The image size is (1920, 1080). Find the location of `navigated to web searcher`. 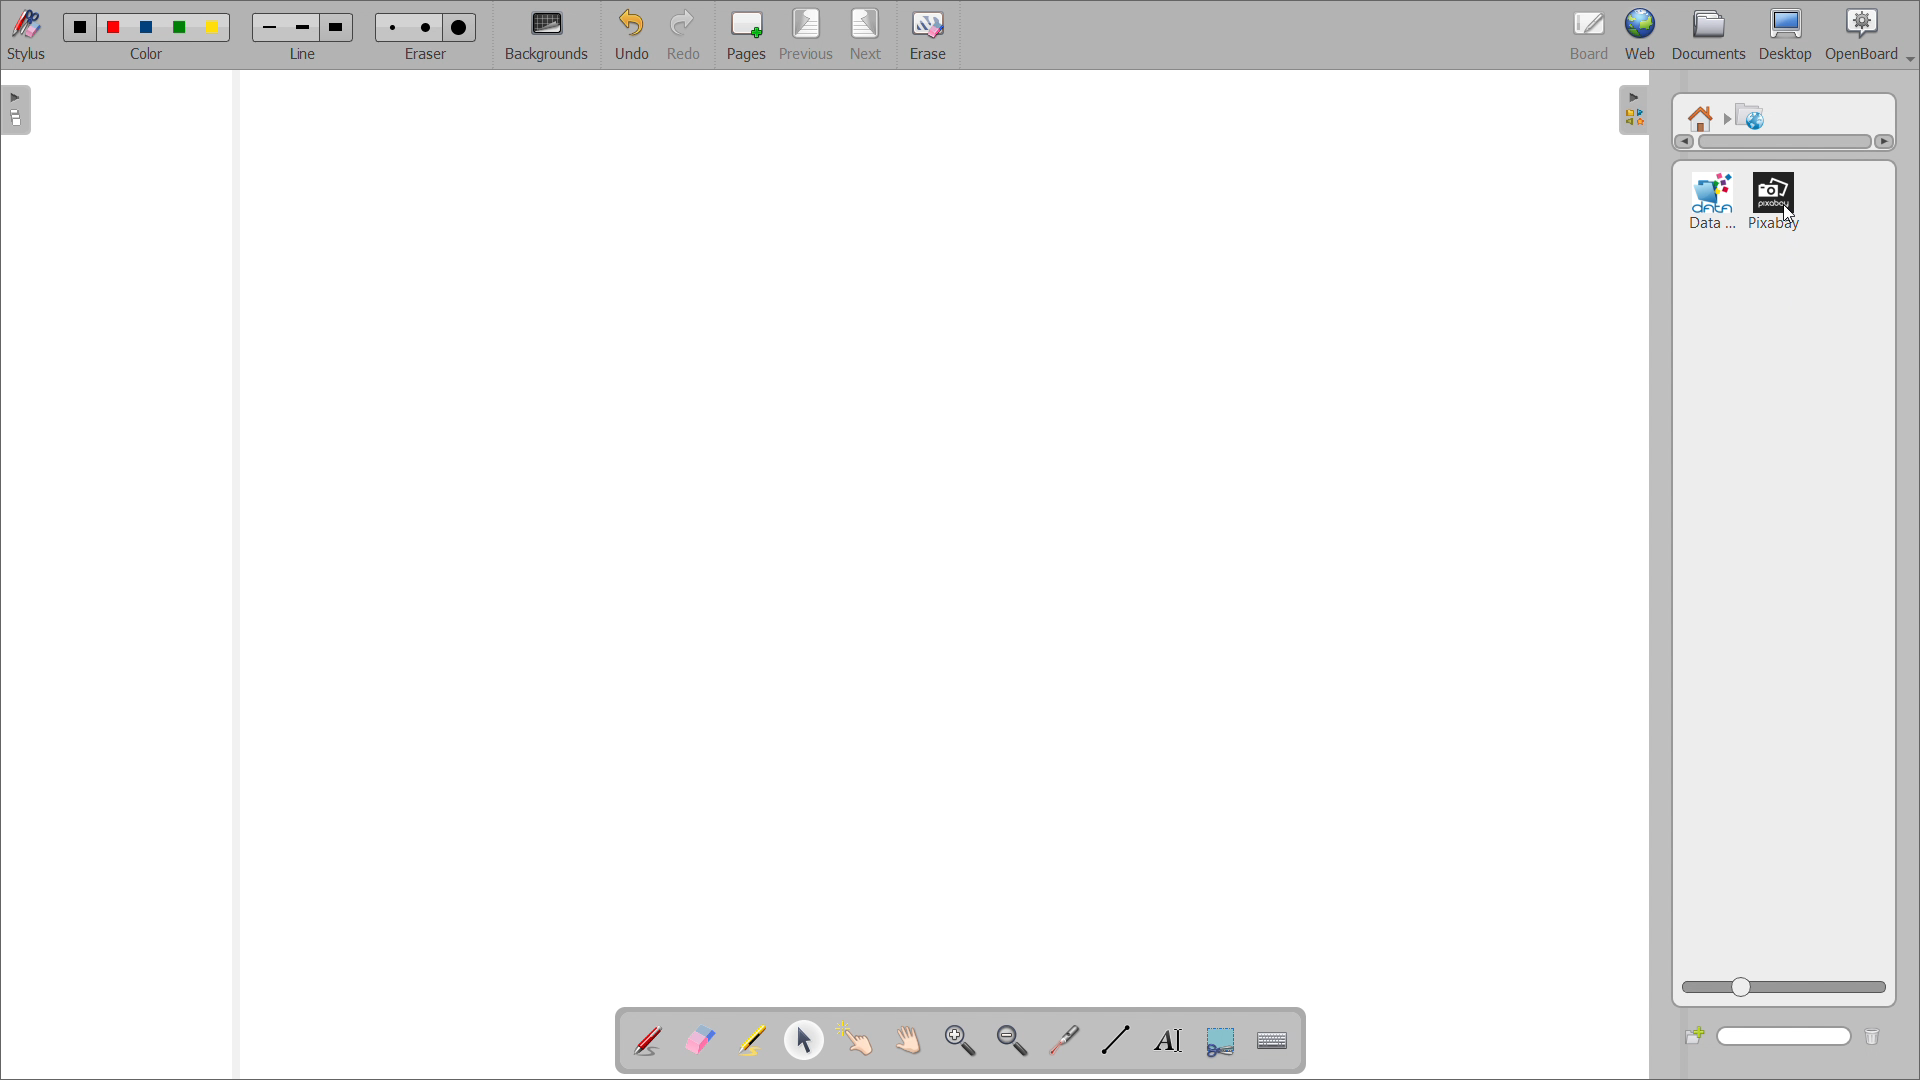

navigated to web searcher is located at coordinates (1703, 114).